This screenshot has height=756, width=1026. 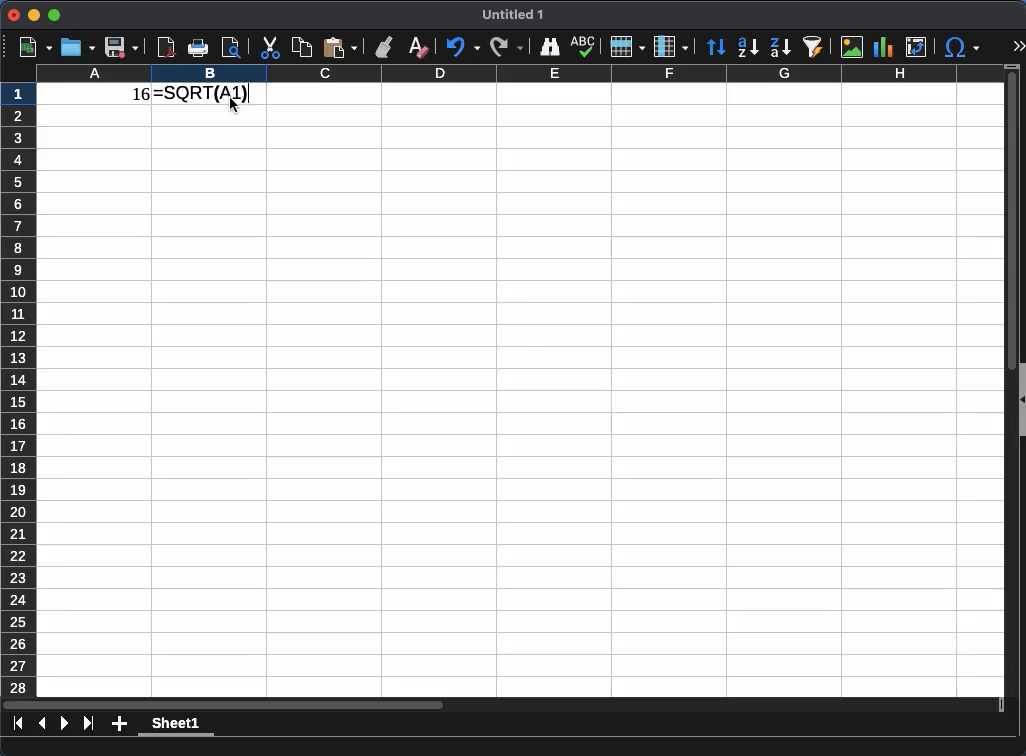 What do you see at coordinates (961, 48) in the screenshot?
I see `special characters` at bounding box center [961, 48].